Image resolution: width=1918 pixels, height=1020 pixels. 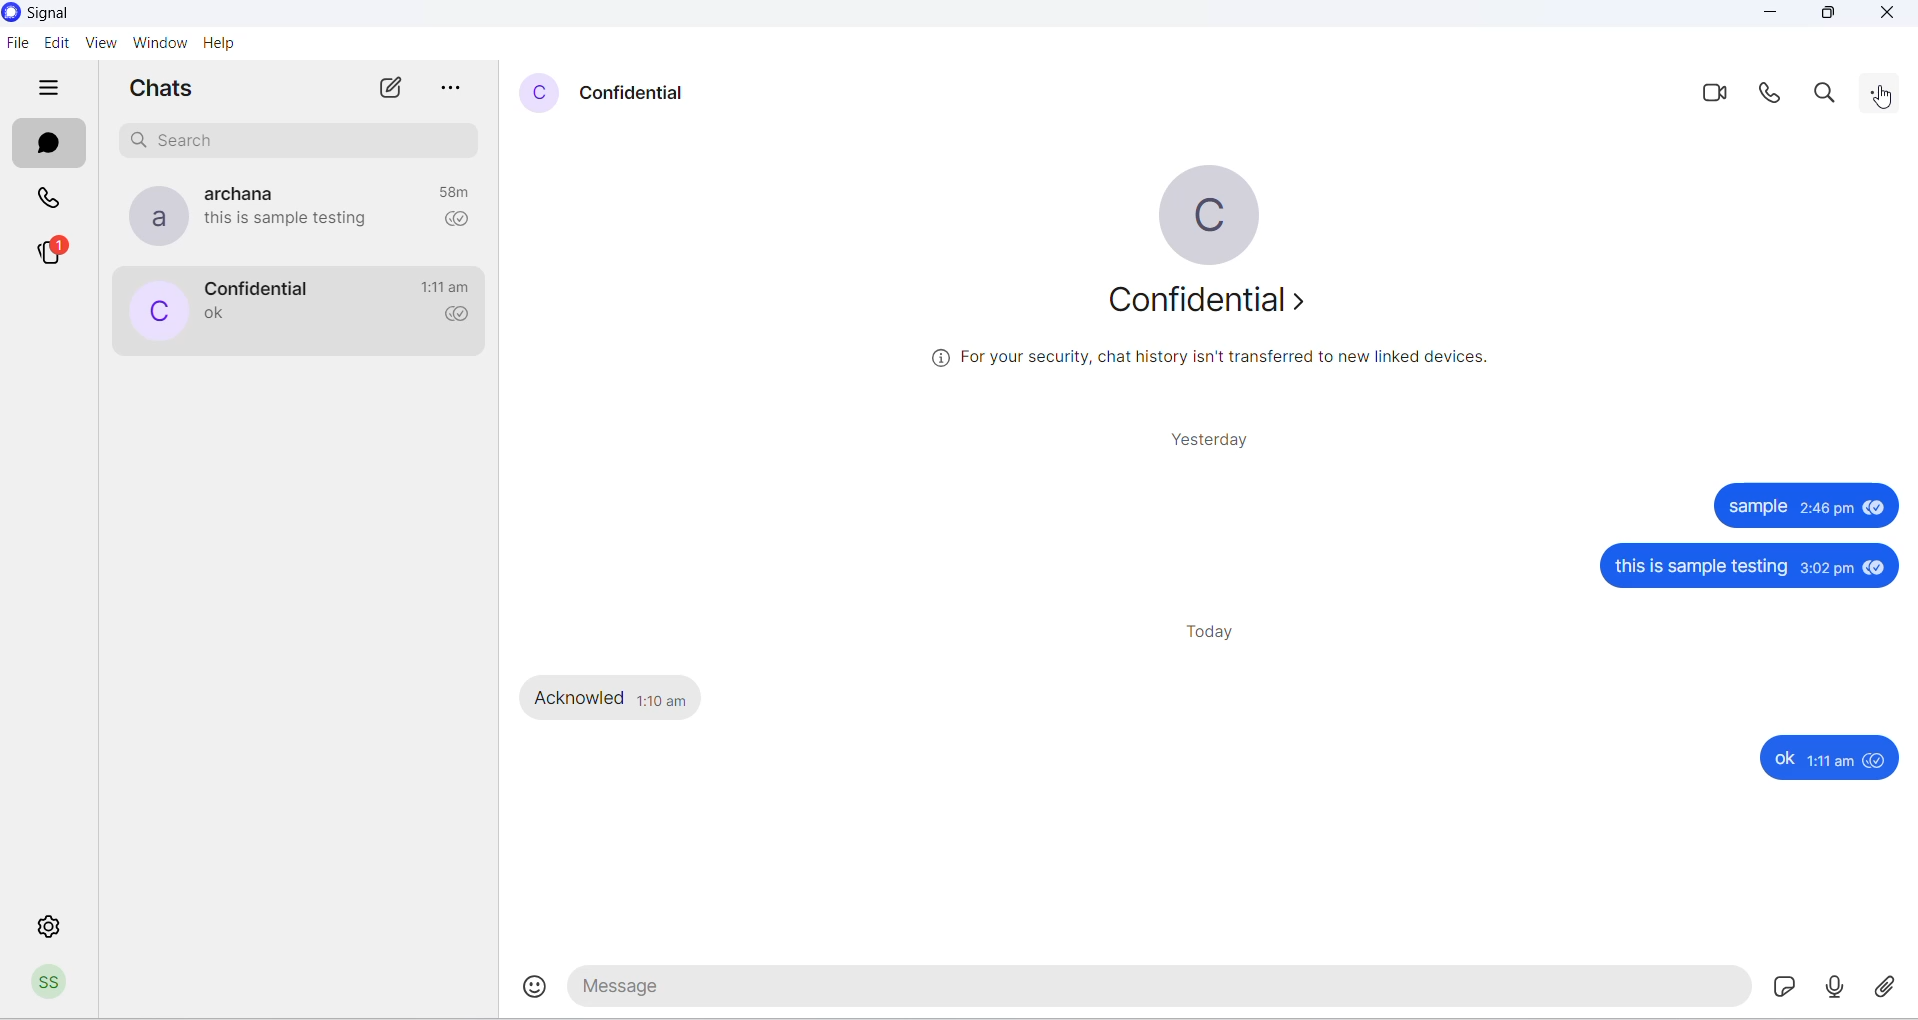 What do you see at coordinates (216, 315) in the screenshot?
I see `last message` at bounding box center [216, 315].